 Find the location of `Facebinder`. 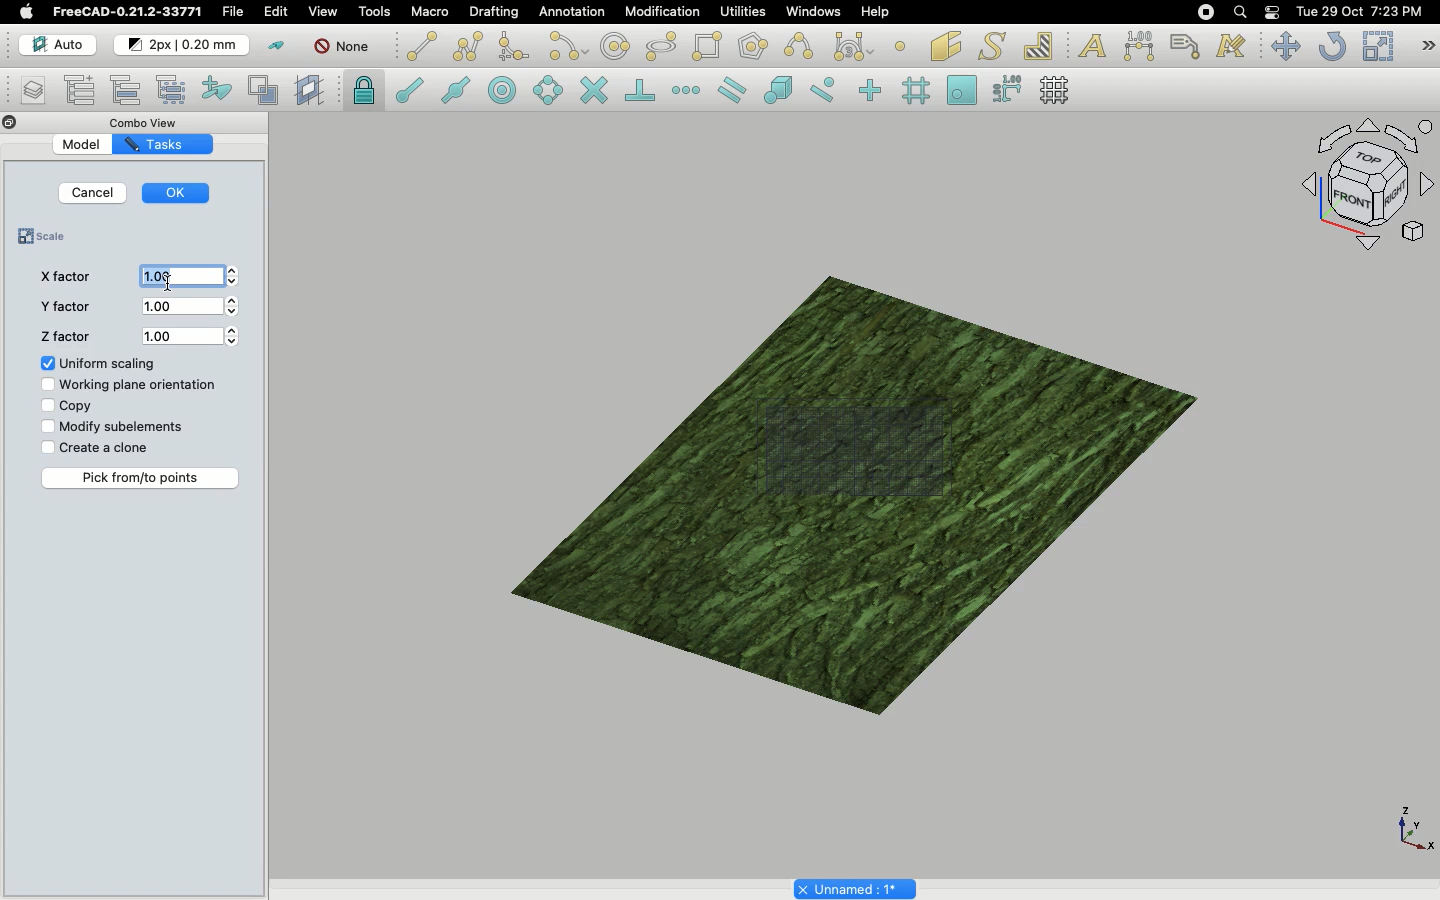

Facebinder is located at coordinates (945, 45).